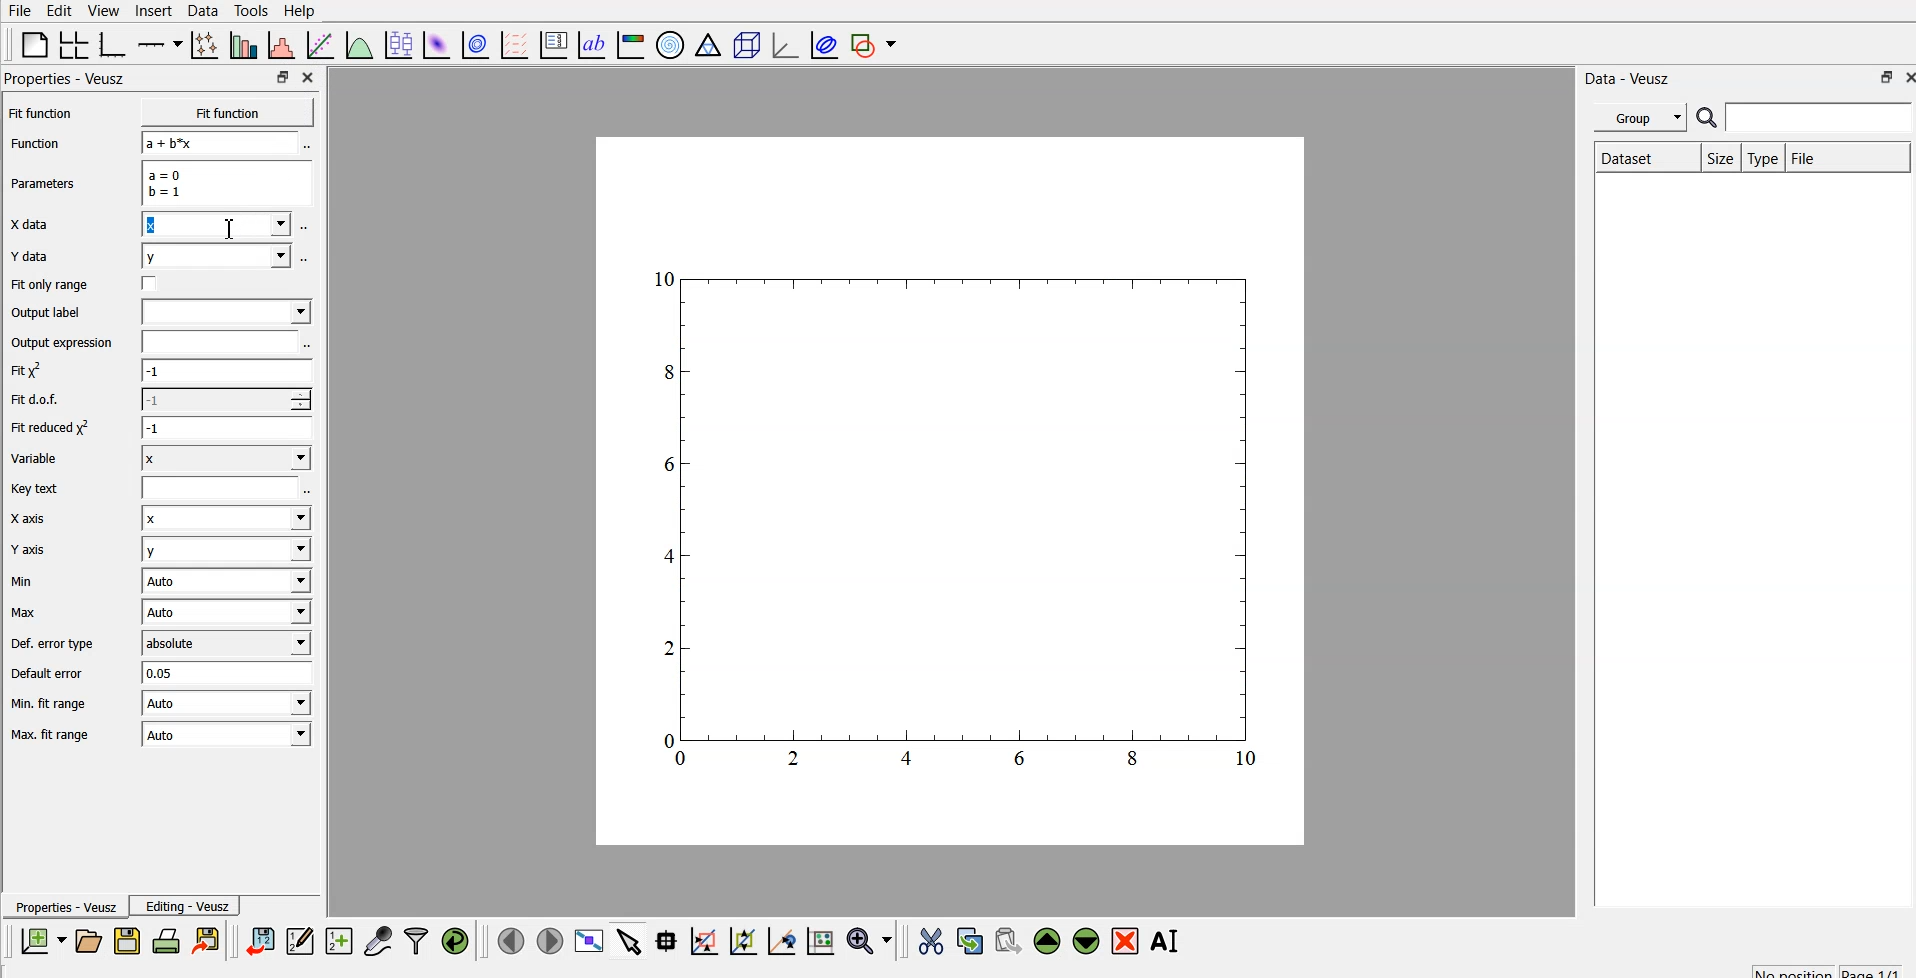 The image size is (1916, 978). I want to click on a+b, so click(218, 143).